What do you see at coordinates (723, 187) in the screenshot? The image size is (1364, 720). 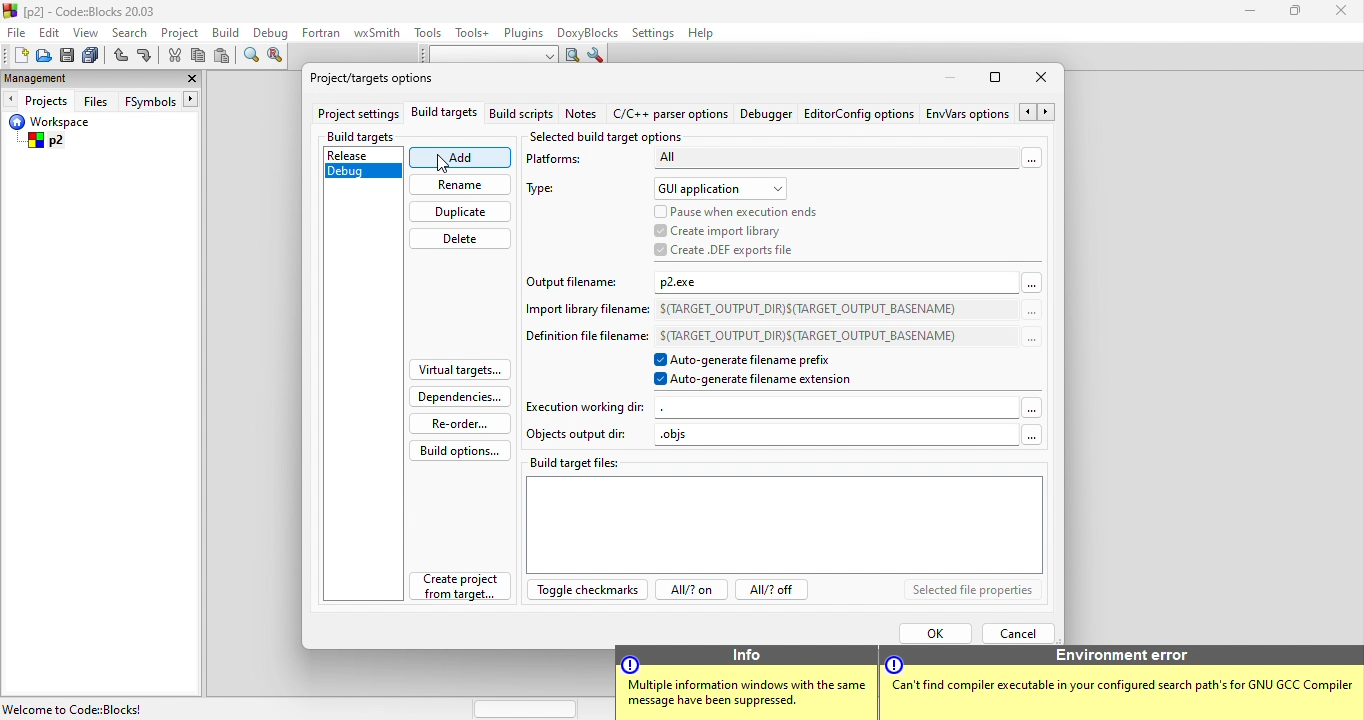 I see `gui application` at bounding box center [723, 187].